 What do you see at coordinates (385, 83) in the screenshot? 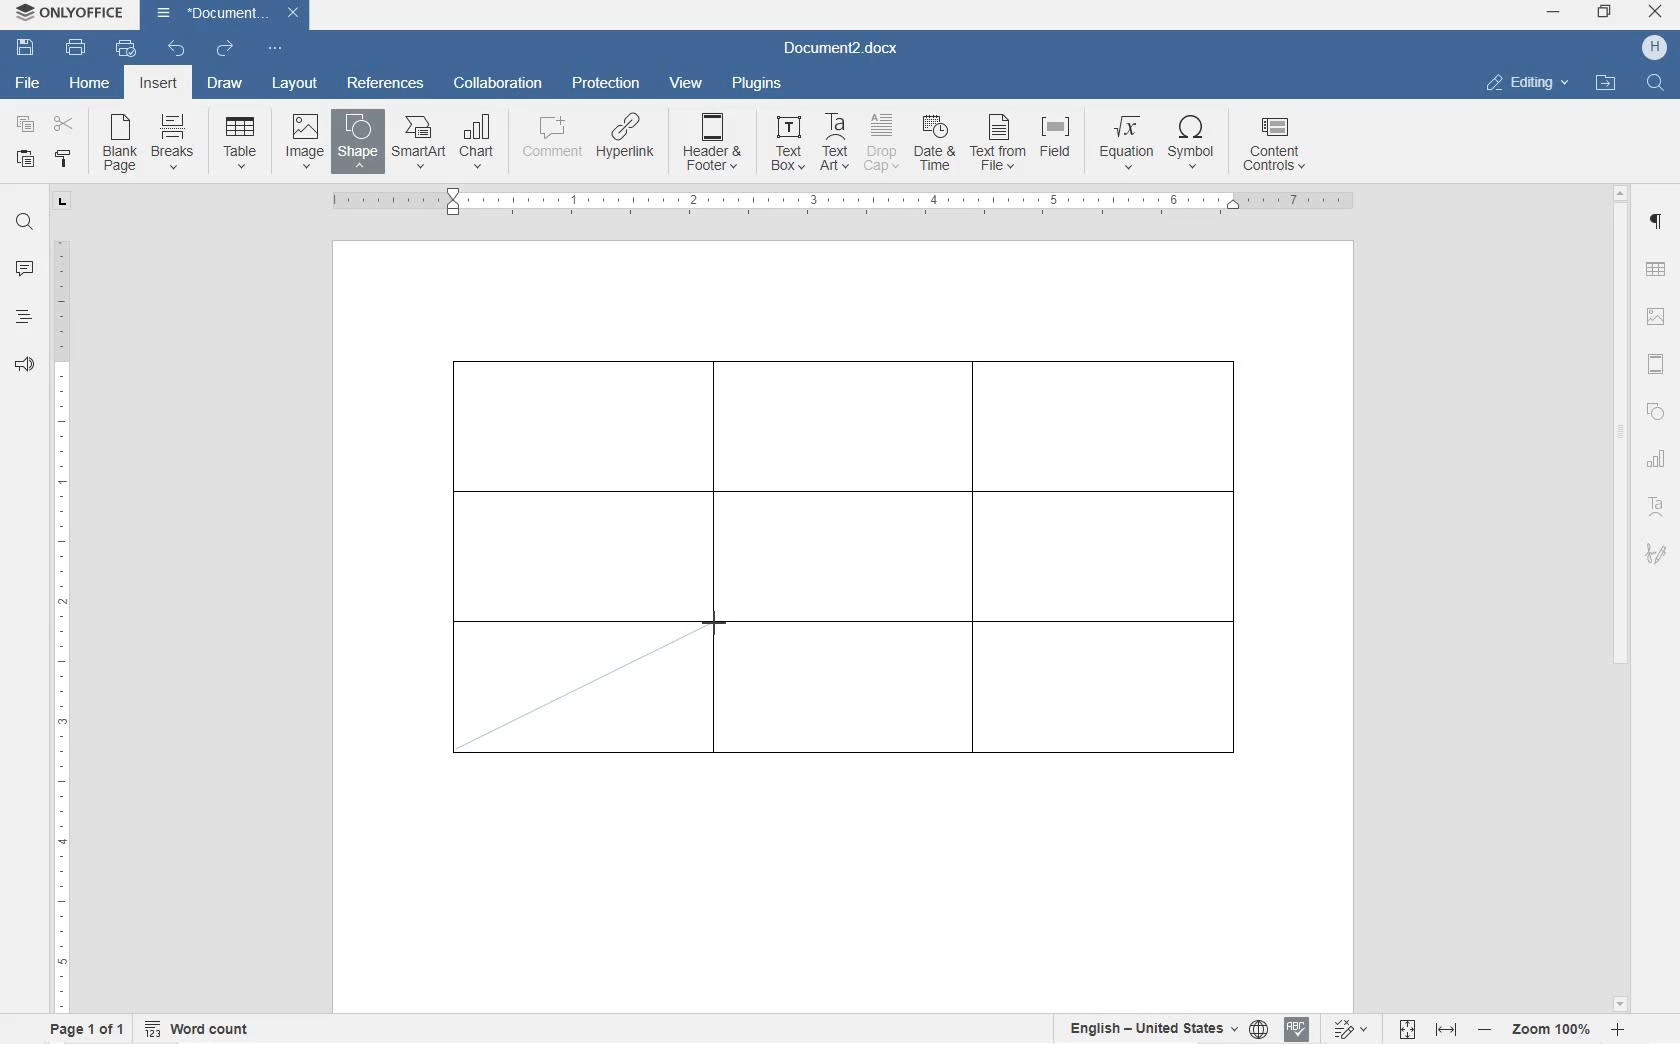
I see `references` at bounding box center [385, 83].